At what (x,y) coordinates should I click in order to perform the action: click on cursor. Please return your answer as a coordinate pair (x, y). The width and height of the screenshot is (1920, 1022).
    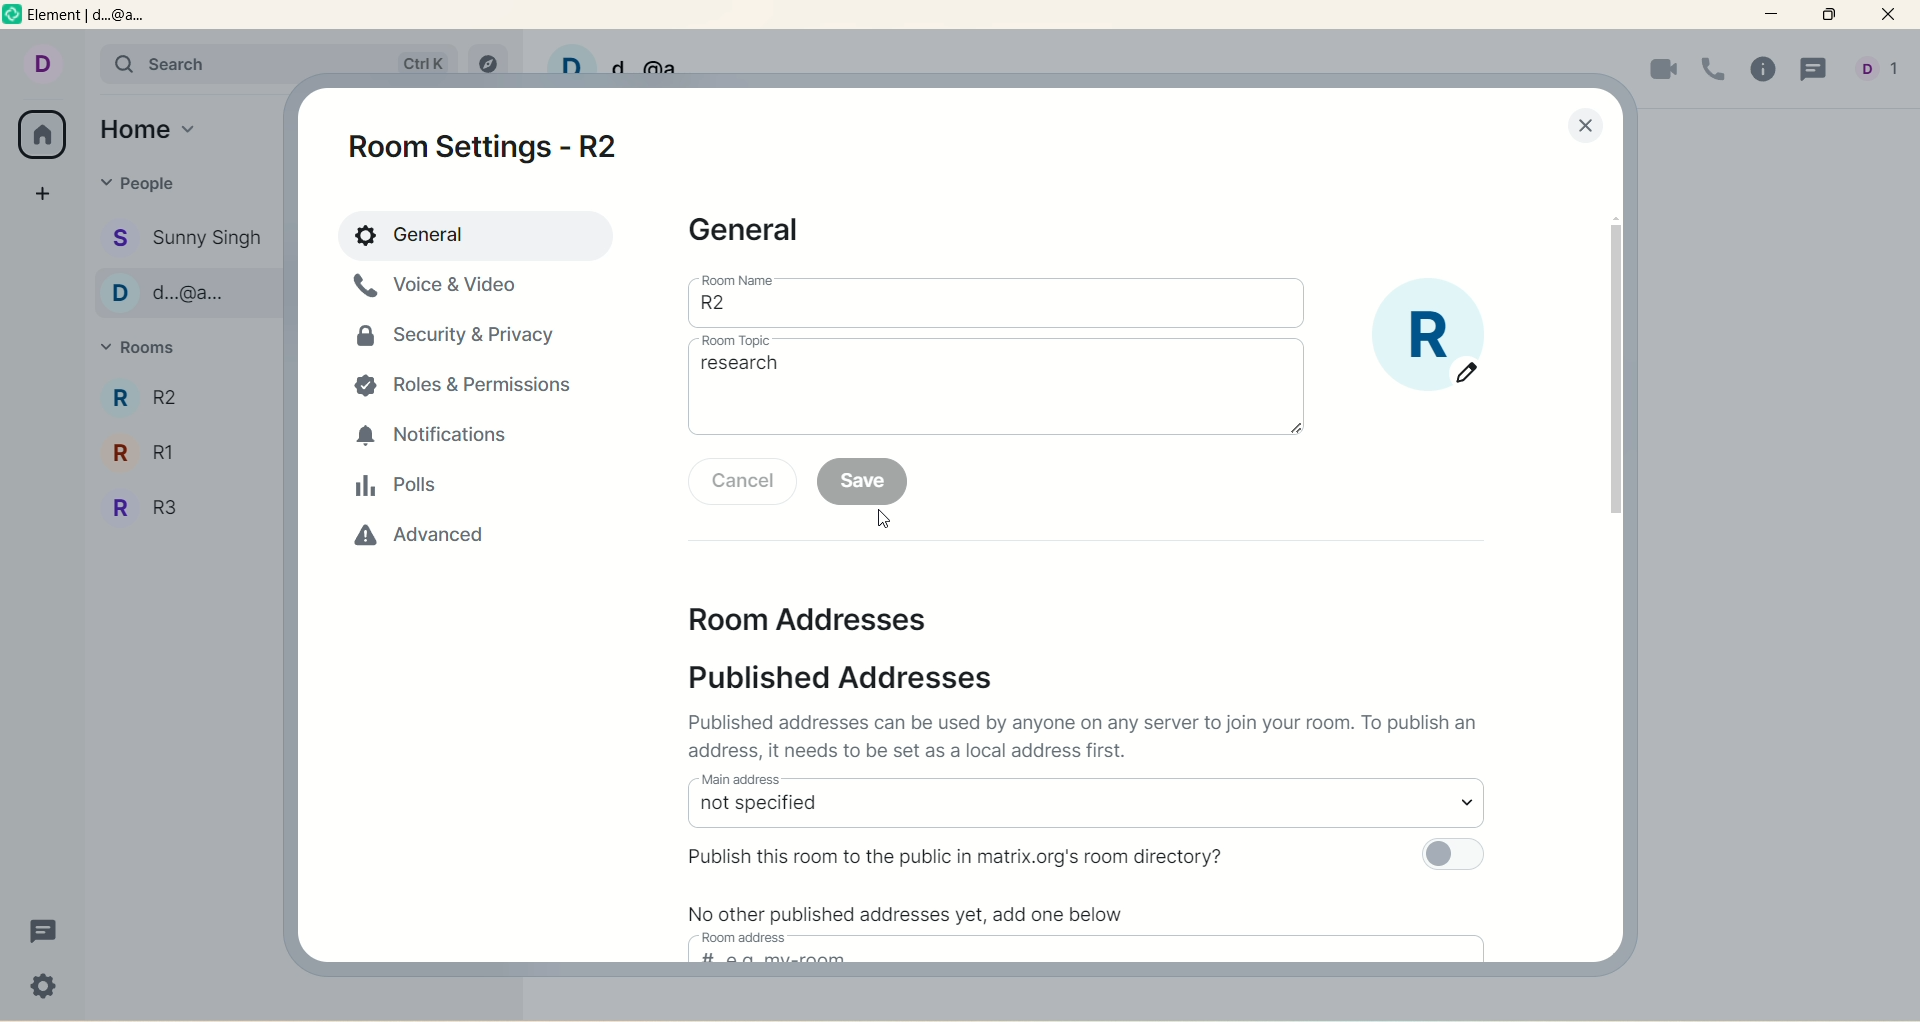
    Looking at the image, I should click on (883, 518).